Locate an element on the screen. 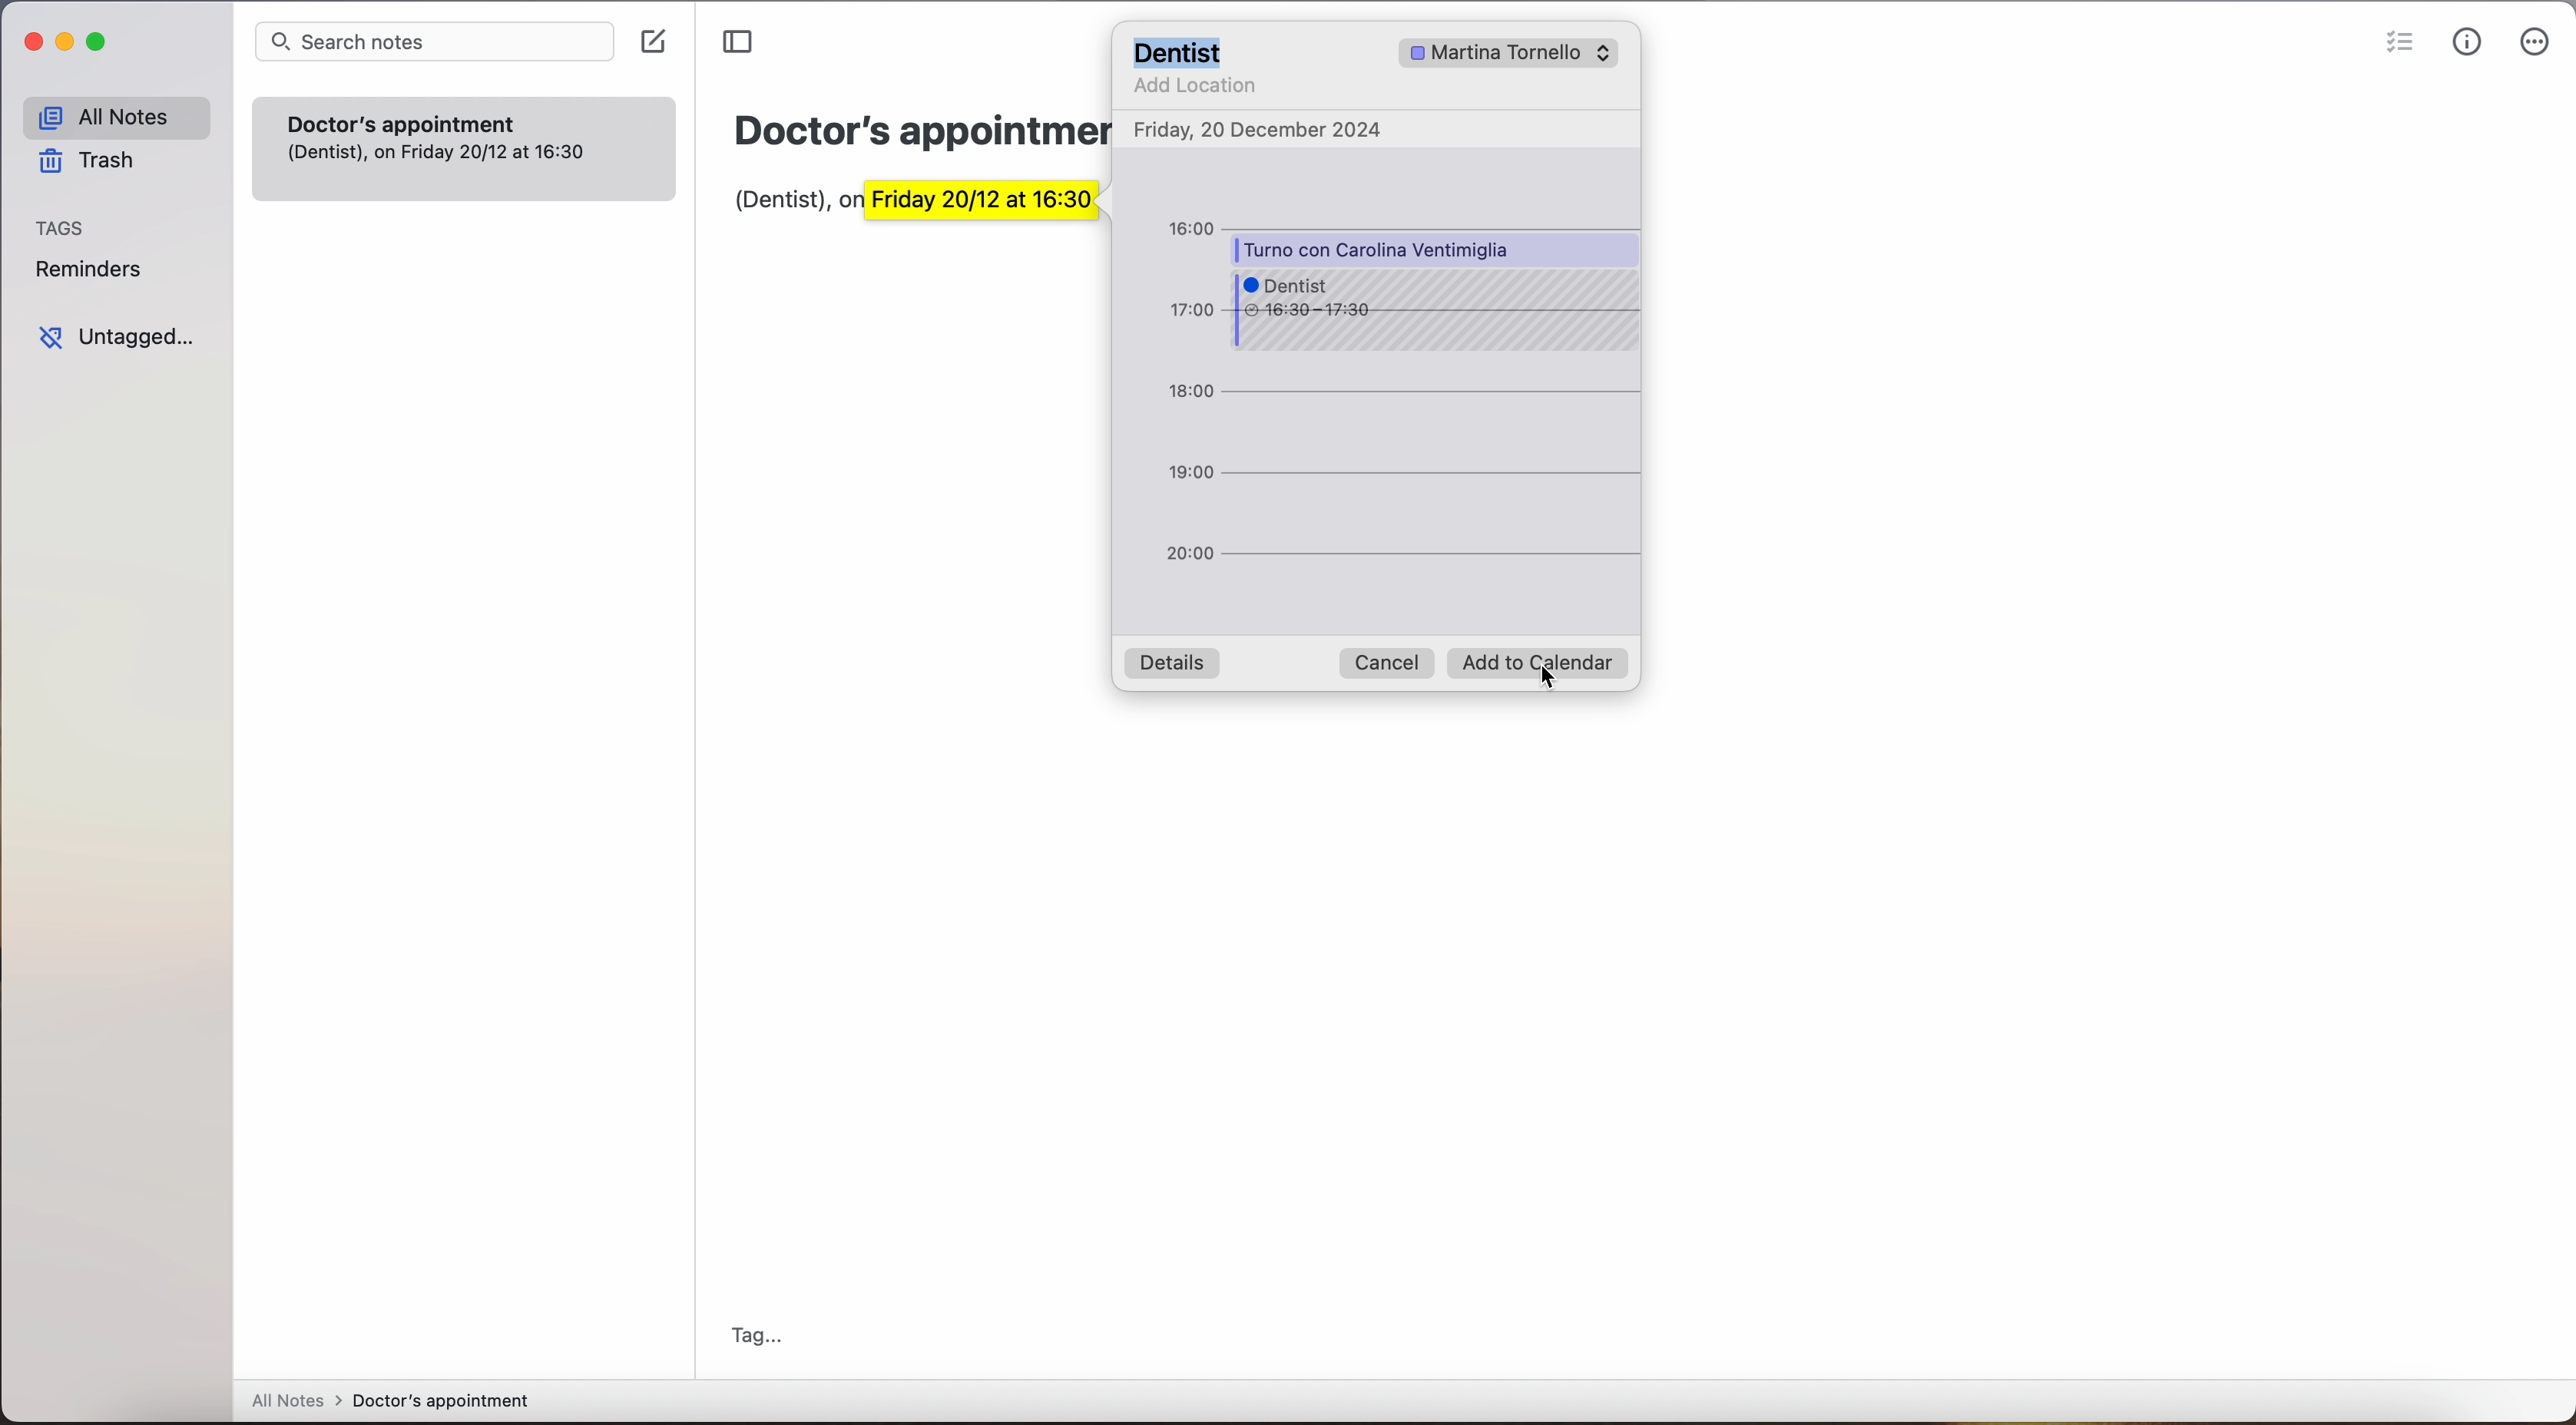 The width and height of the screenshot is (2576, 1425). Dentist is located at coordinates (1298, 281).